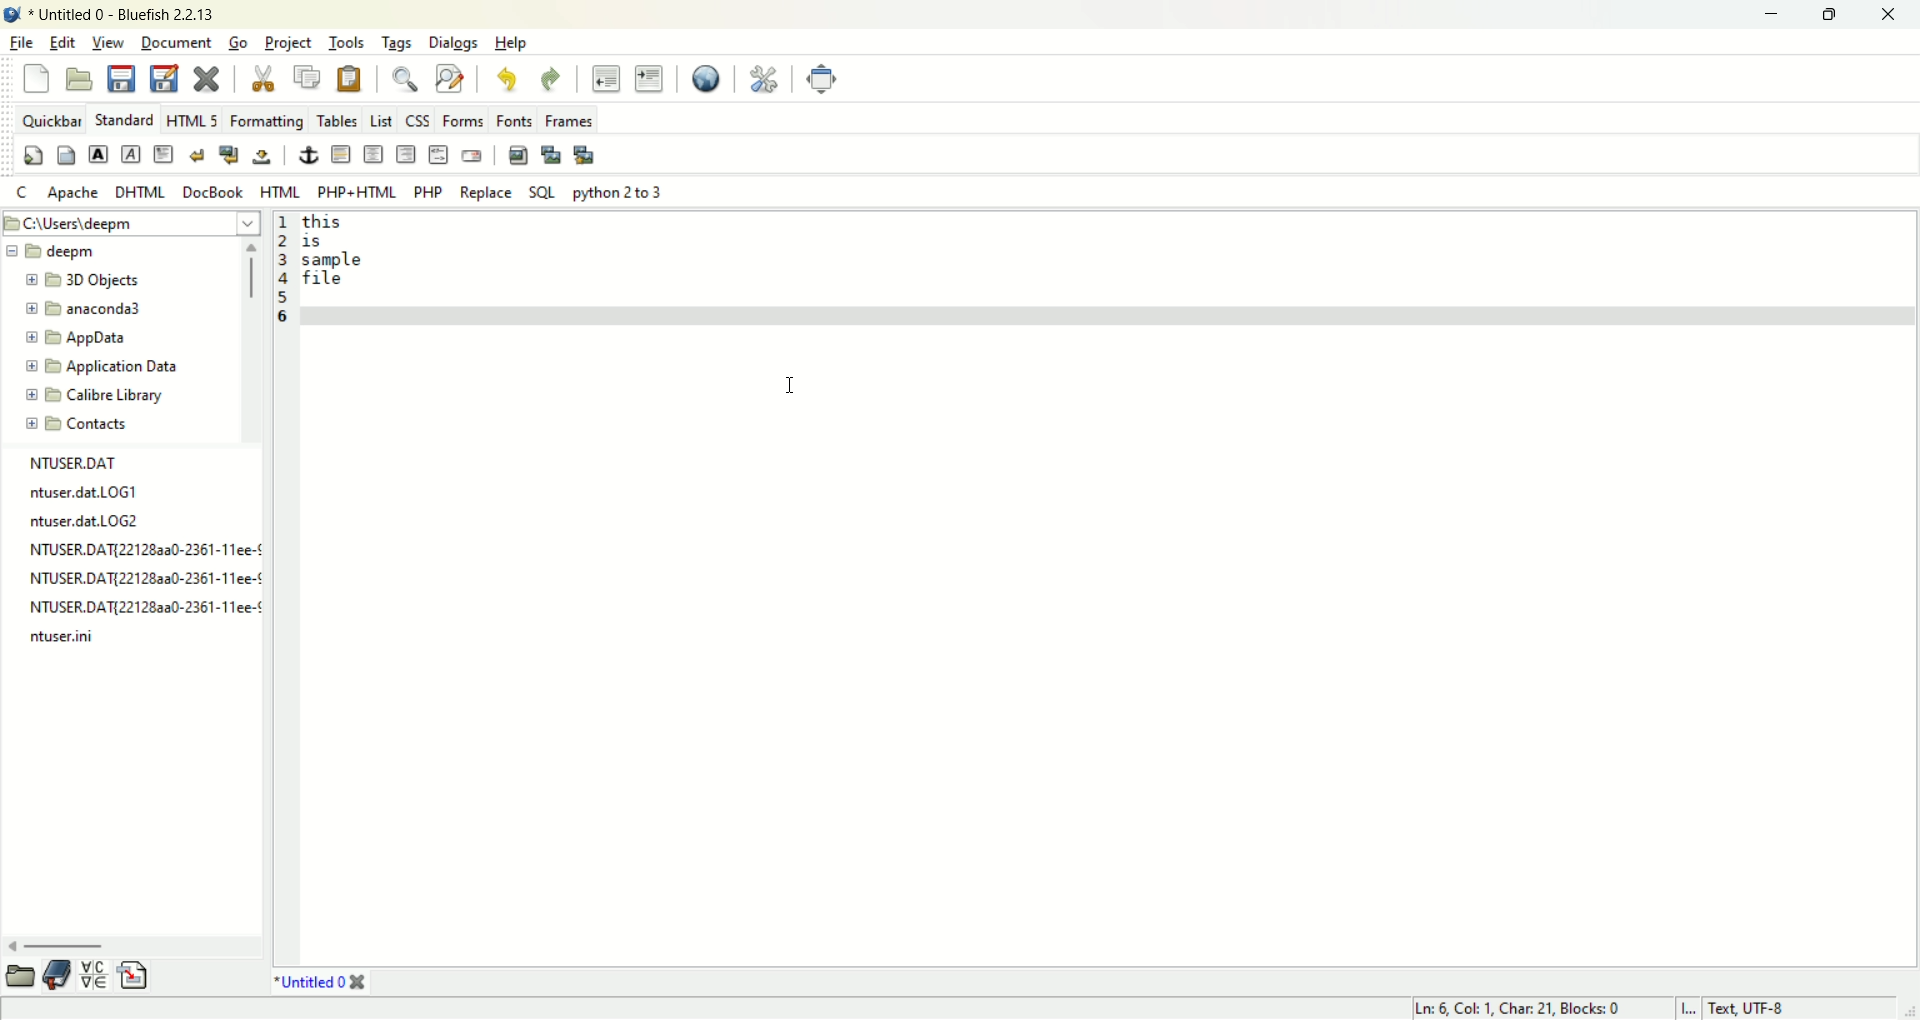 The image size is (1920, 1020). What do you see at coordinates (373, 155) in the screenshot?
I see `center` at bounding box center [373, 155].